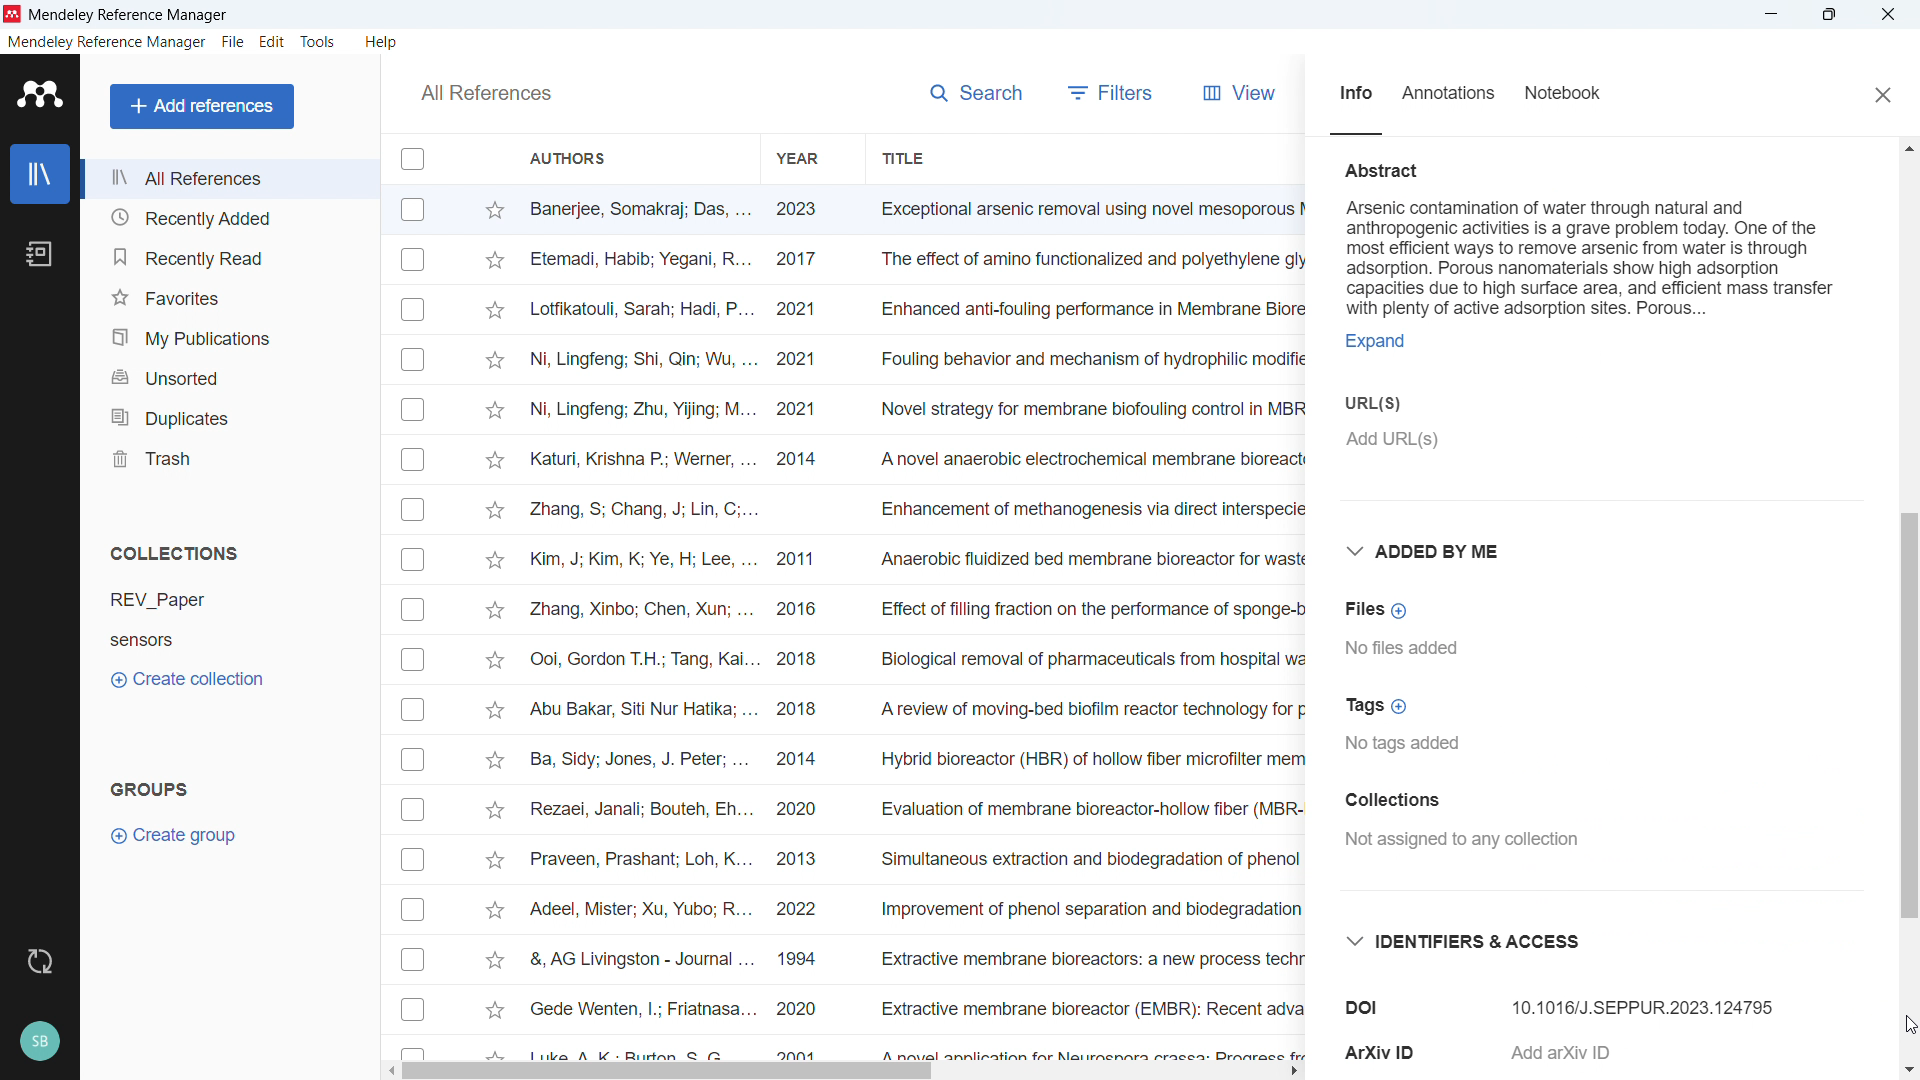  I want to click on ooi,gordon t.h,tang,kai, so click(640, 661).